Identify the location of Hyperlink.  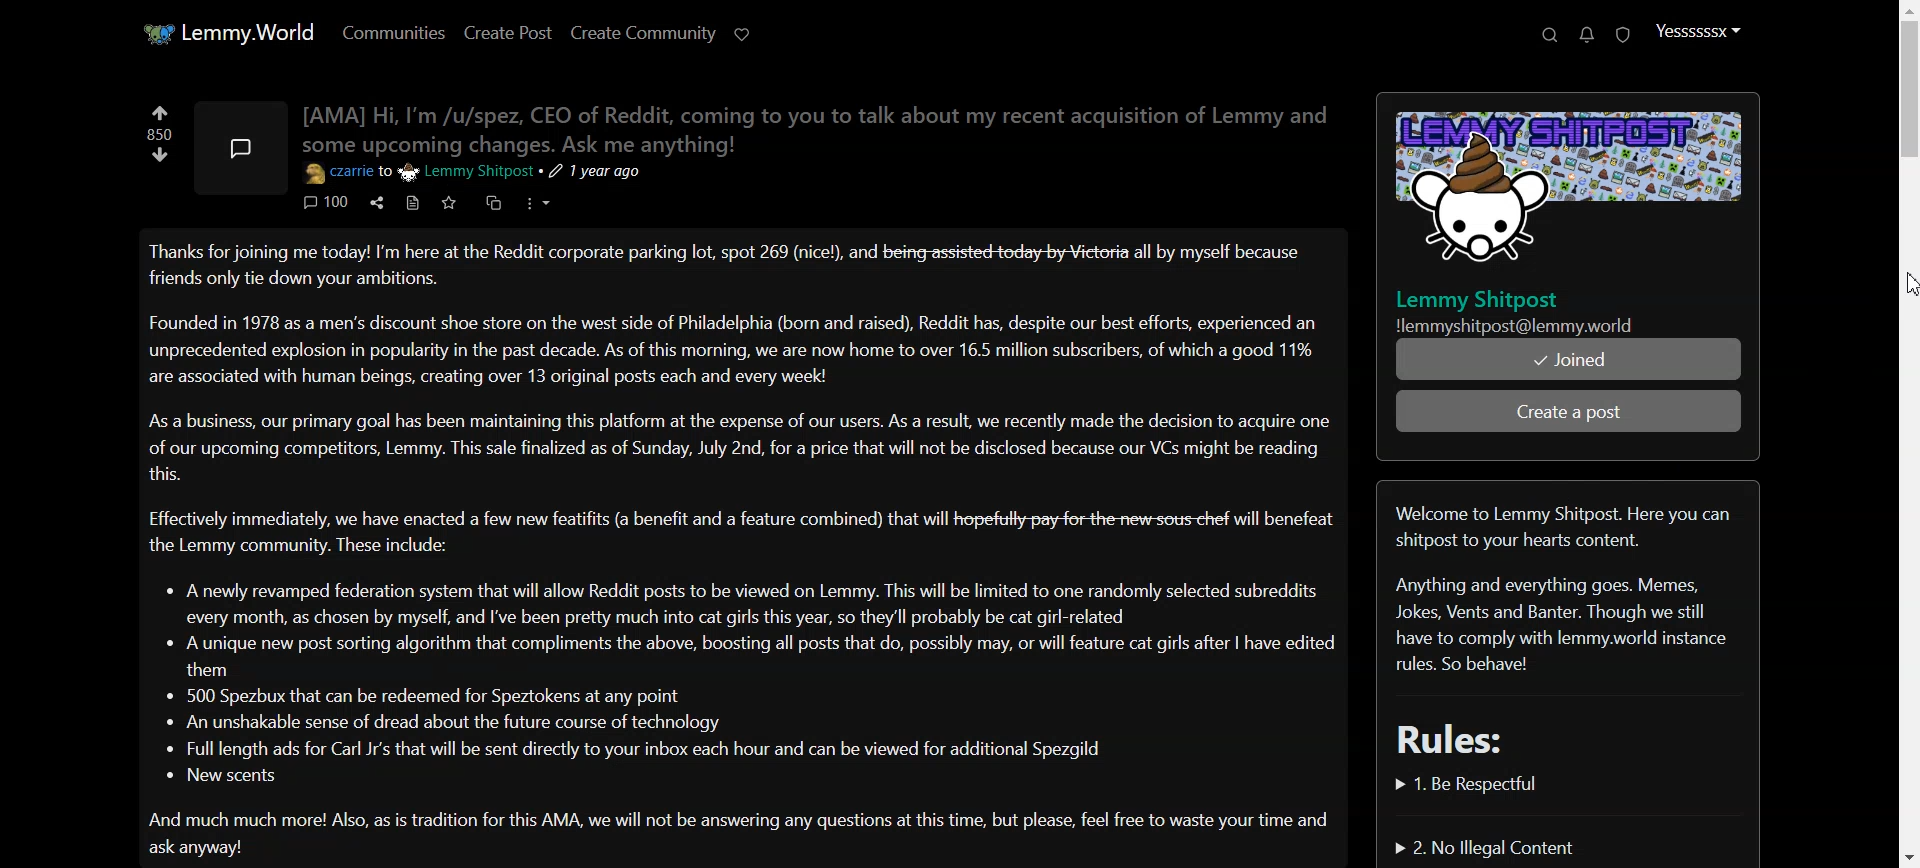
(471, 174).